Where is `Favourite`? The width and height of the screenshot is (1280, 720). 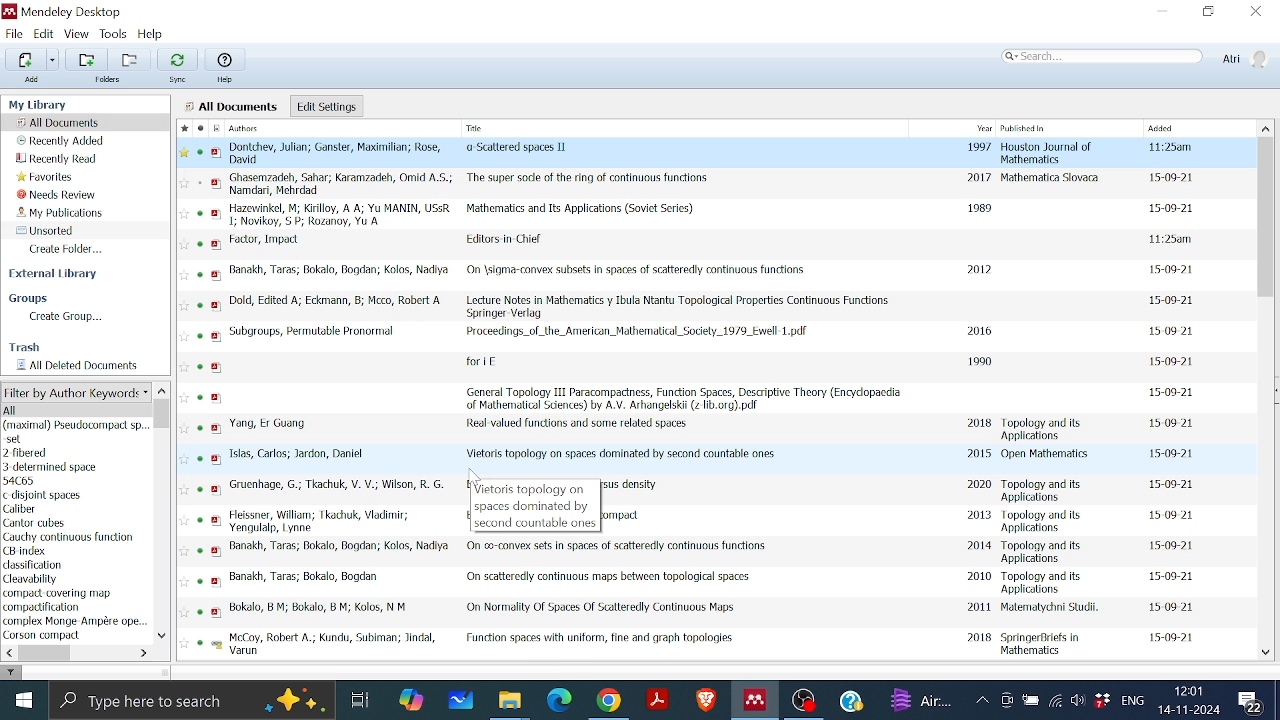
Favourite is located at coordinates (183, 154).